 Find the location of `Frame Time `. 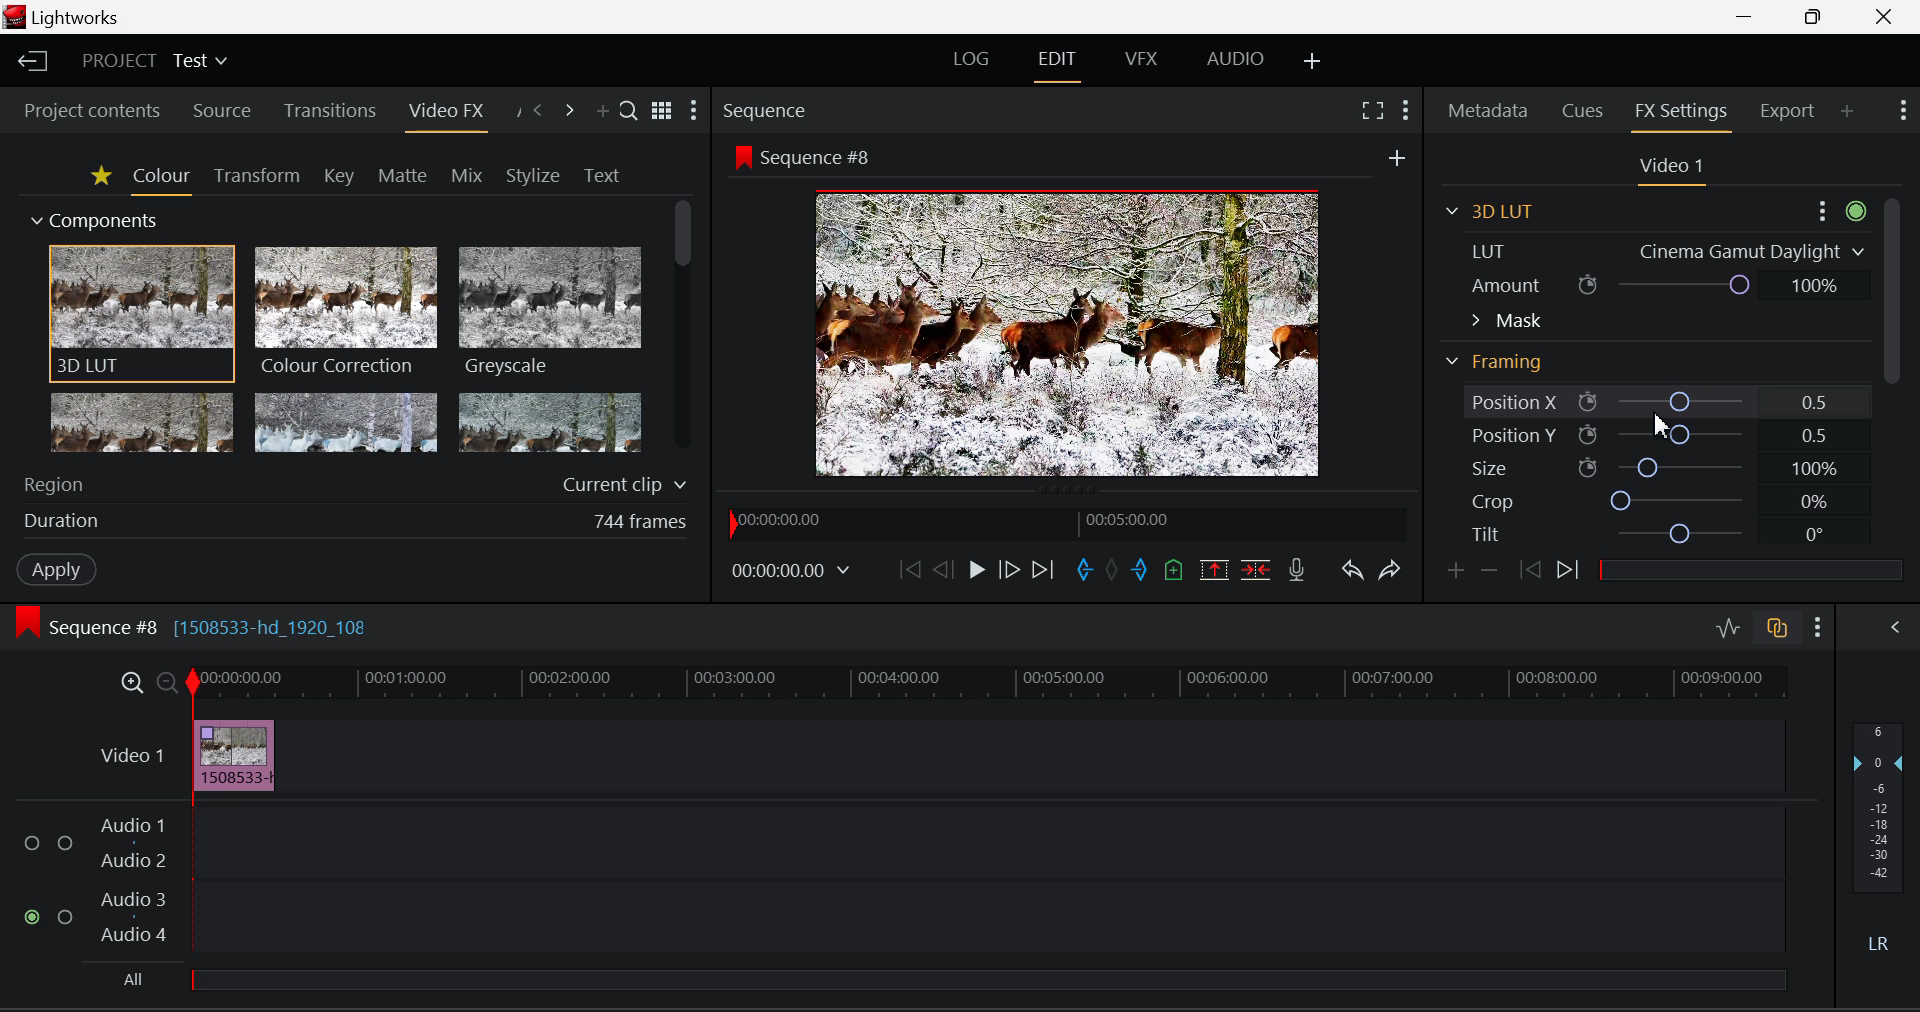

Frame Time  is located at coordinates (790, 575).